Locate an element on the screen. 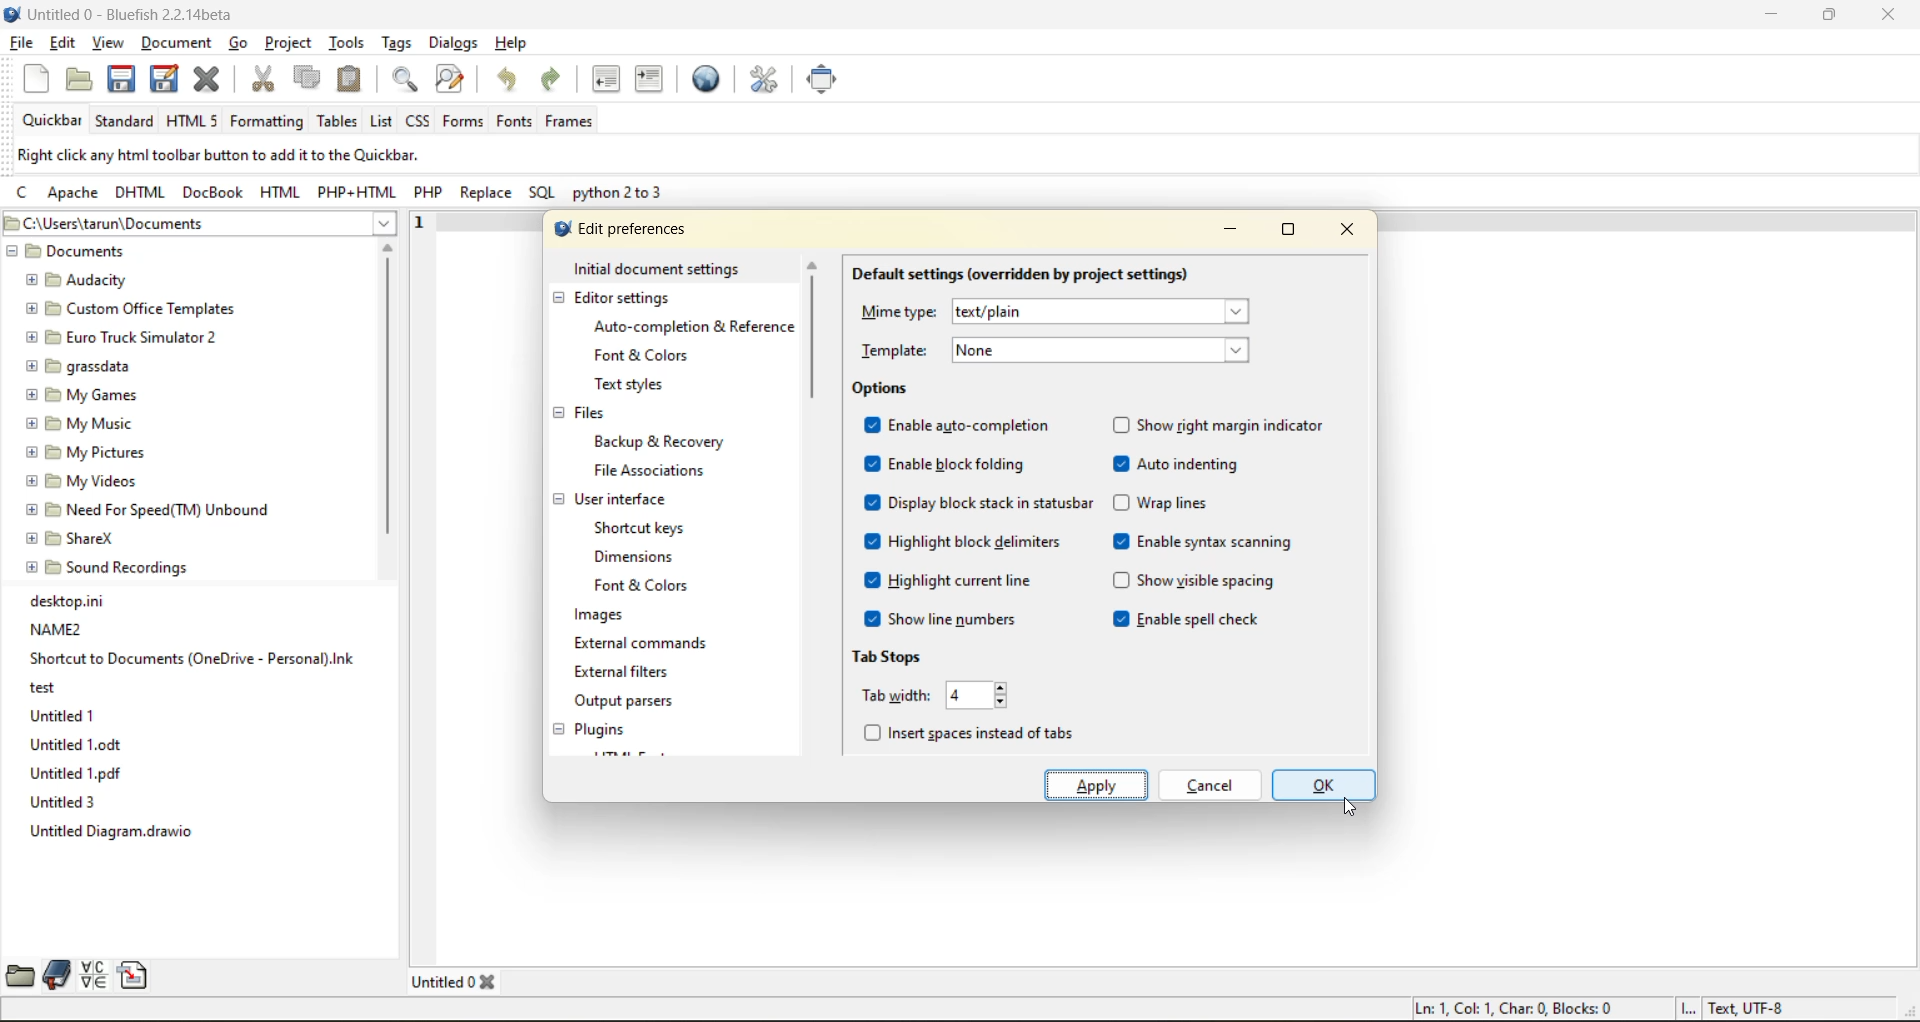 This screenshot has height=1022, width=1920. tabs is located at coordinates (459, 980).